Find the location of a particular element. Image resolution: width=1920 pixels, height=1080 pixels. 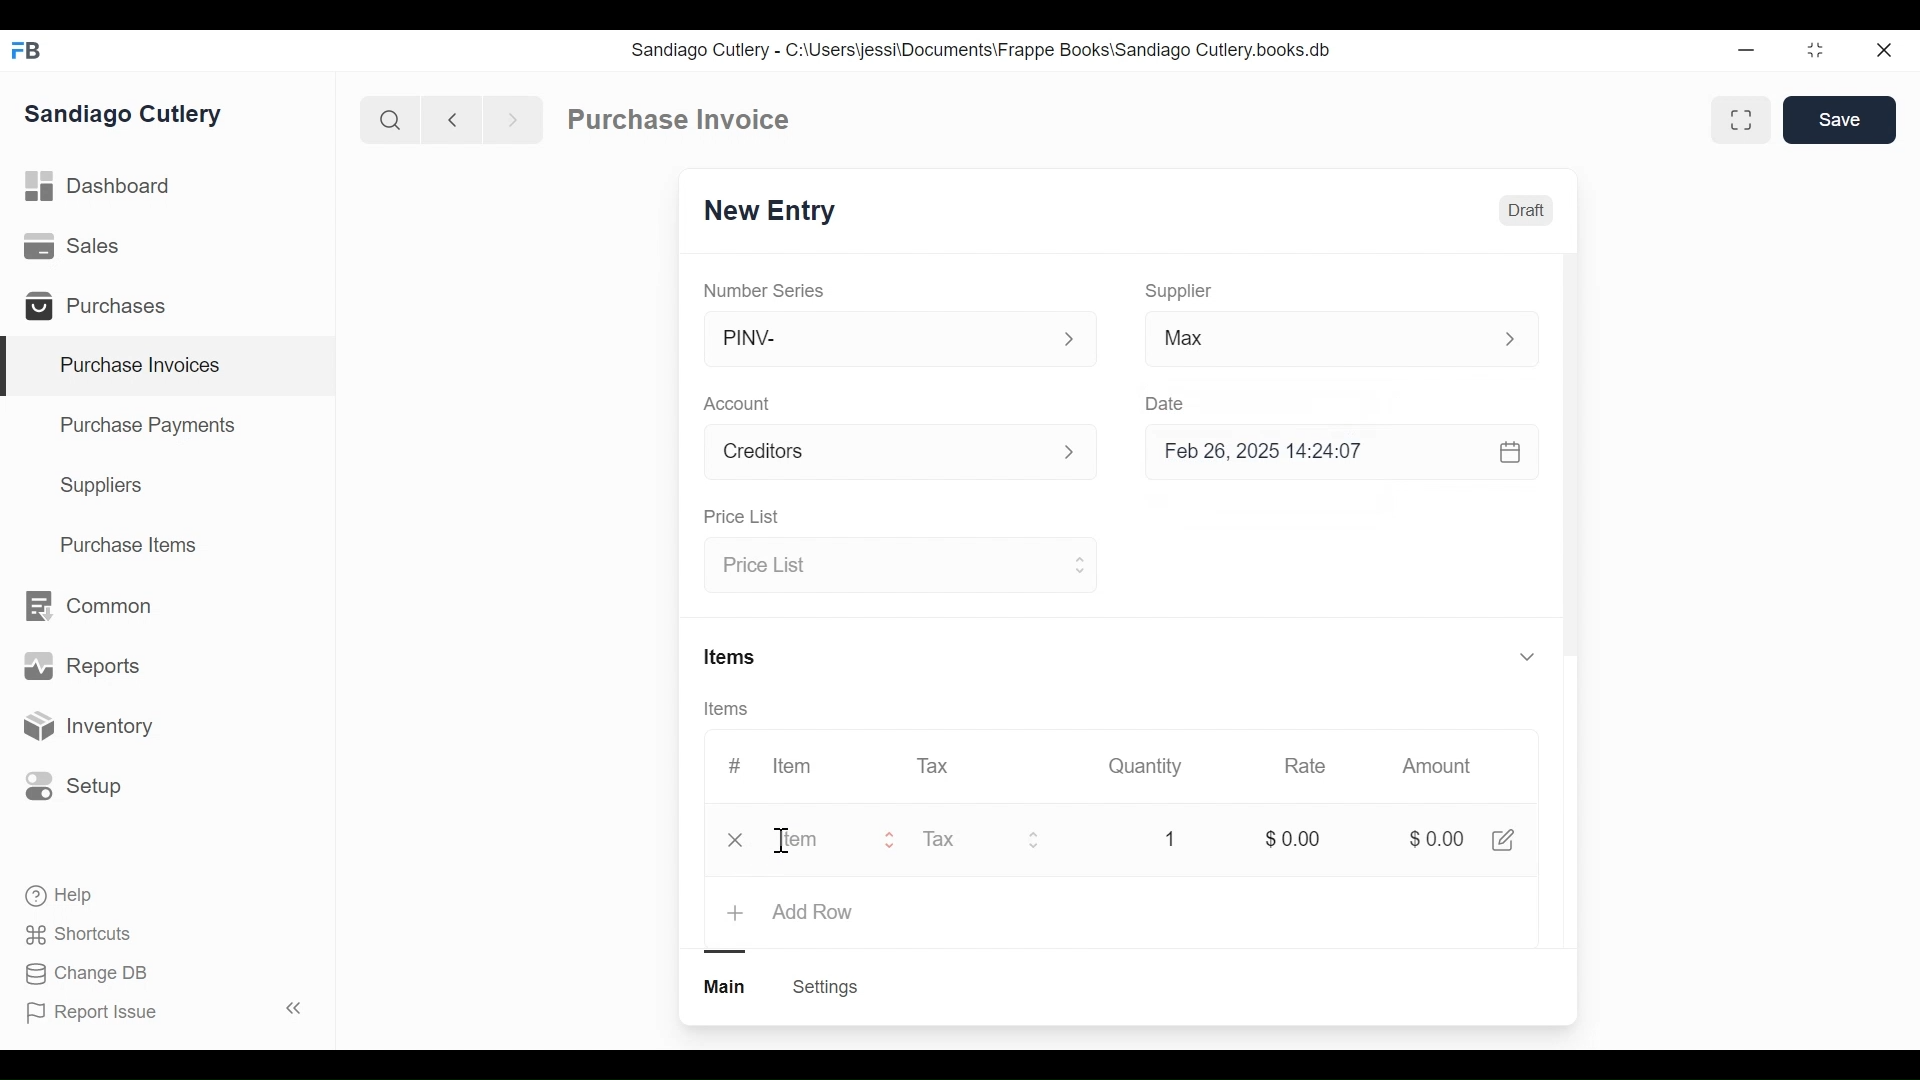

Item is located at coordinates (790, 766).